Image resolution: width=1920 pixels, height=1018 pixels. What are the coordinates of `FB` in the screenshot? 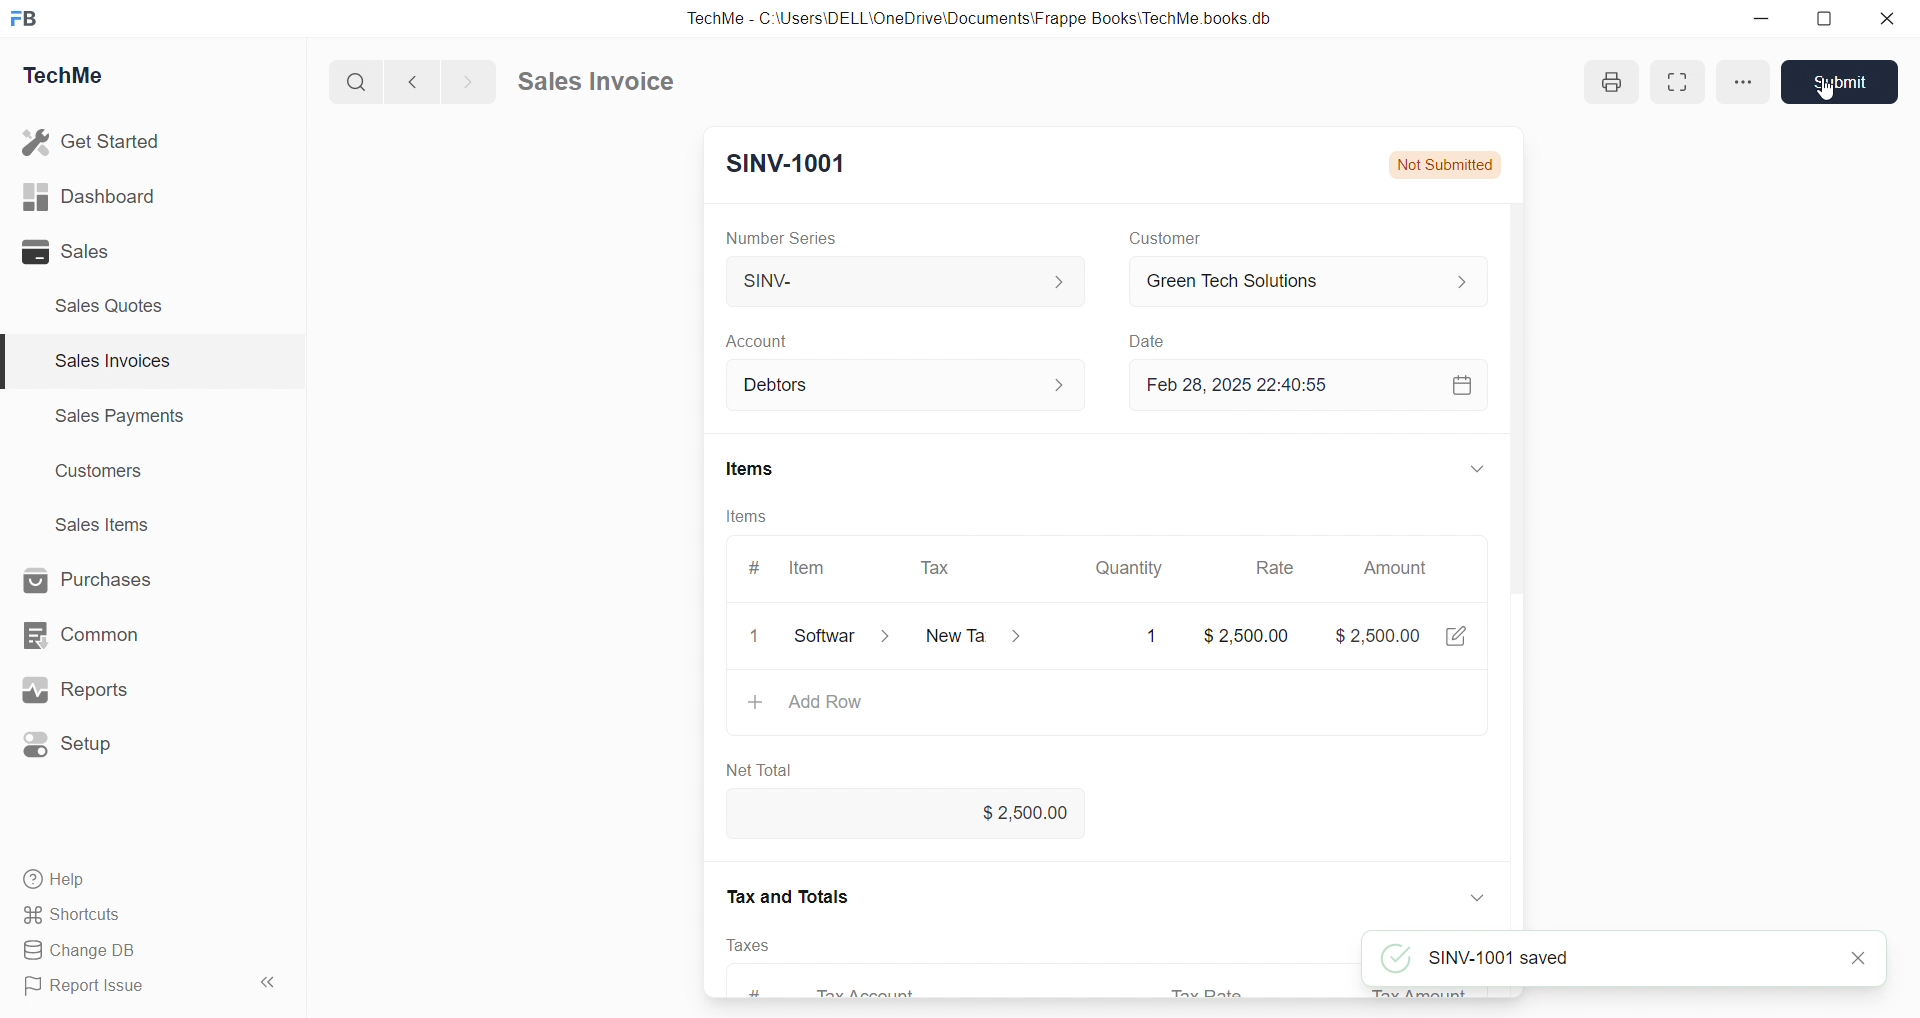 It's located at (24, 20).